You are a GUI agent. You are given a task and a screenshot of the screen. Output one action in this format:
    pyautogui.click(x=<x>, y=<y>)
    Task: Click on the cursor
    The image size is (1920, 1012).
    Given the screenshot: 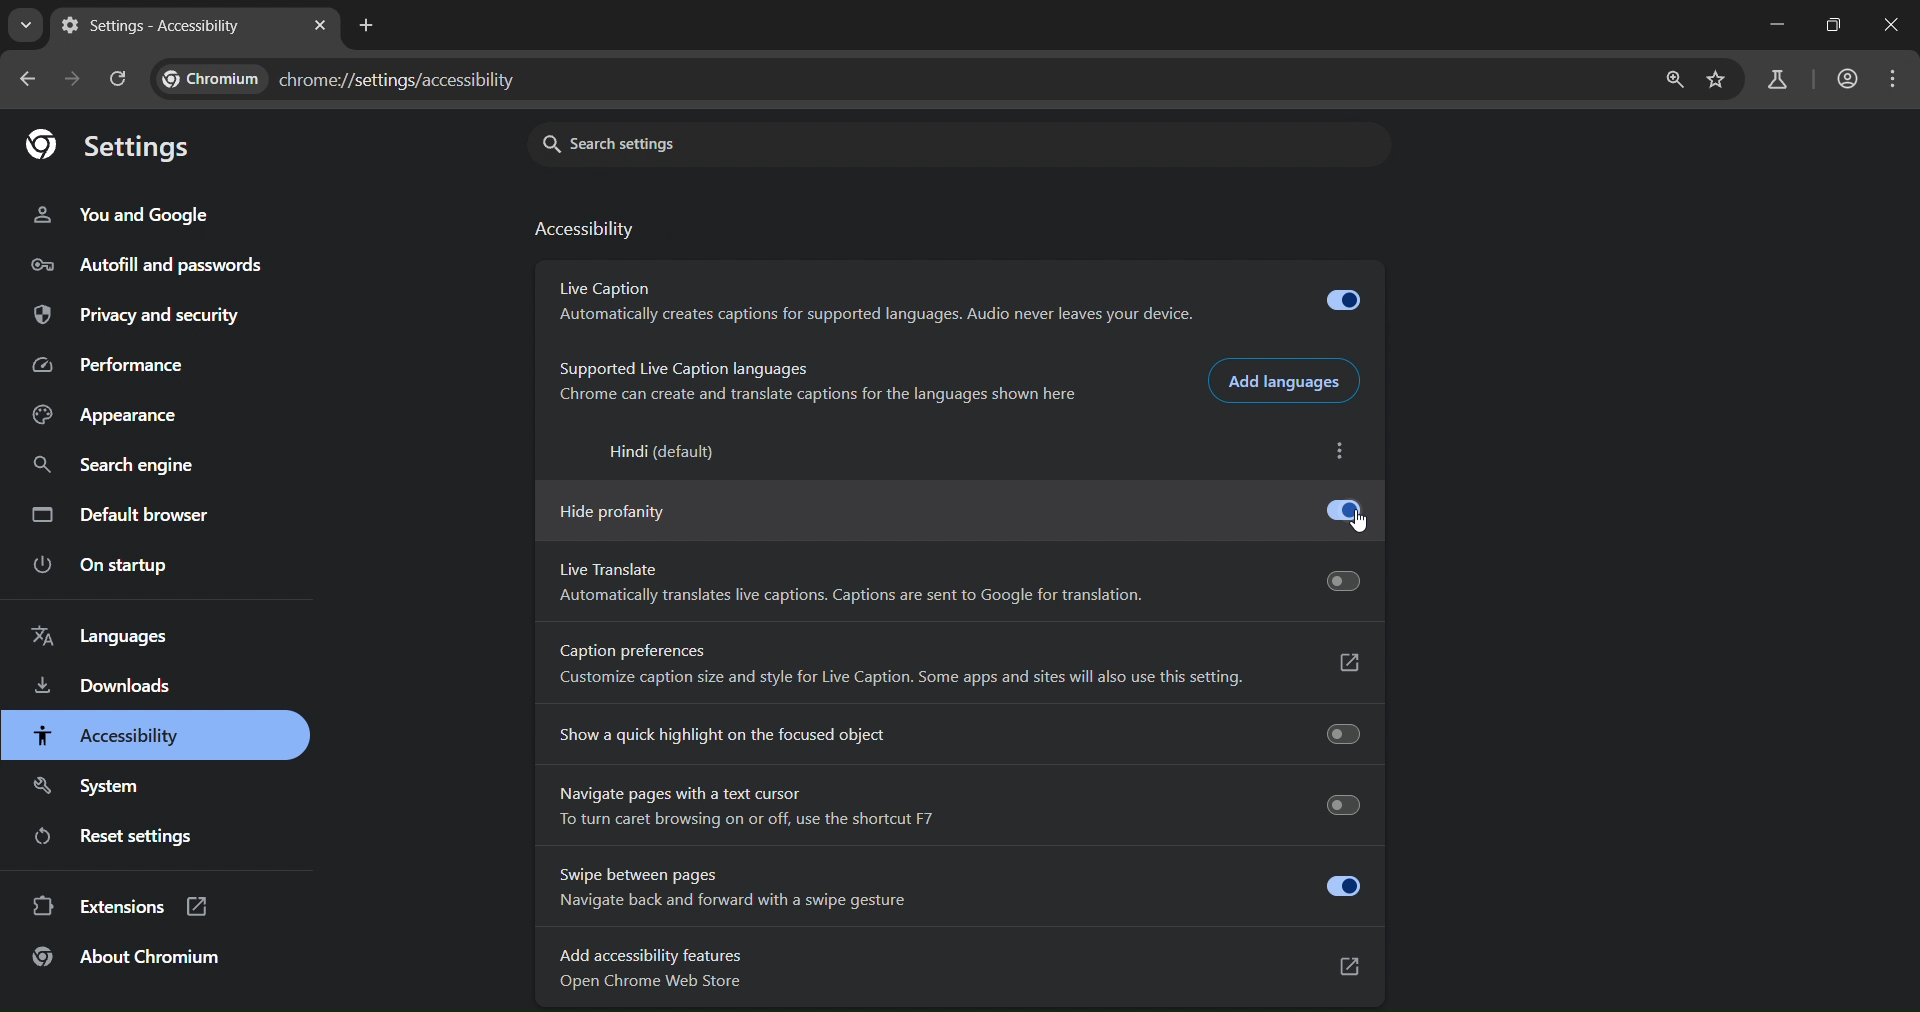 What is the action you would take?
    pyautogui.click(x=1363, y=524)
    